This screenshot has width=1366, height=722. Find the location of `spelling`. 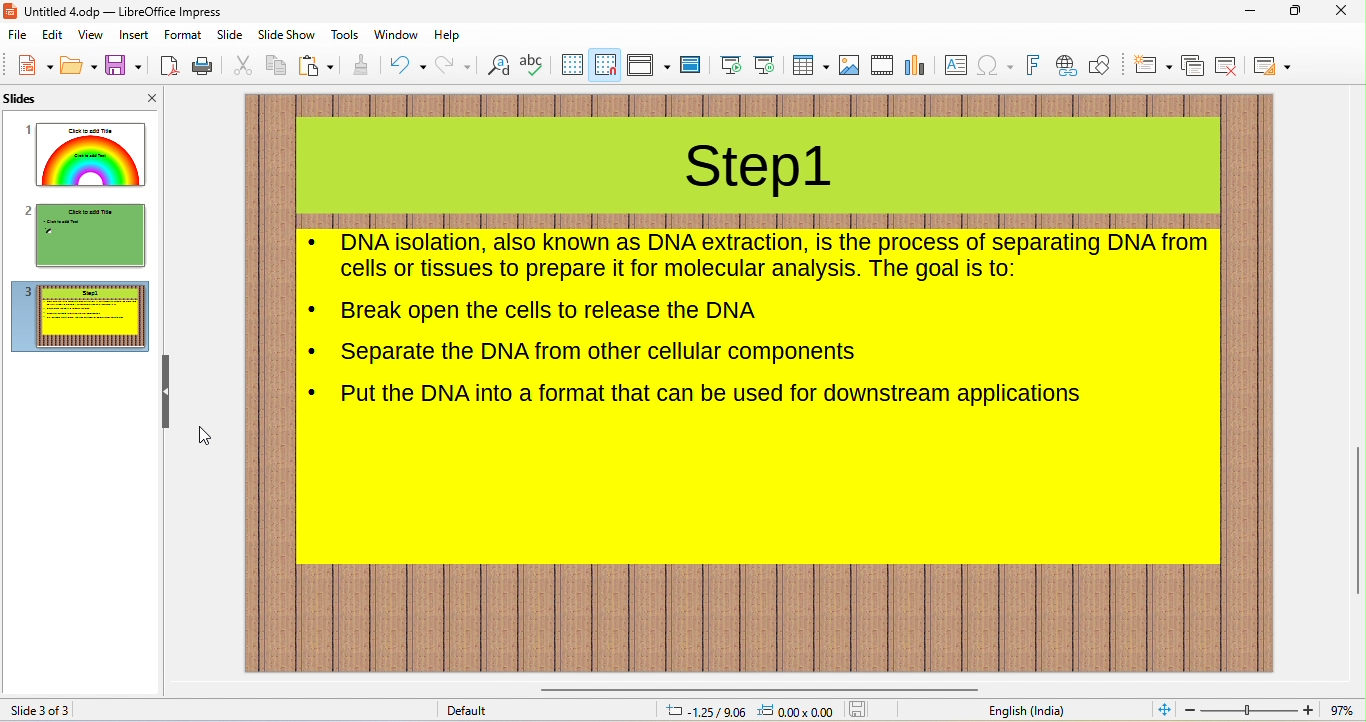

spelling is located at coordinates (533, 63).